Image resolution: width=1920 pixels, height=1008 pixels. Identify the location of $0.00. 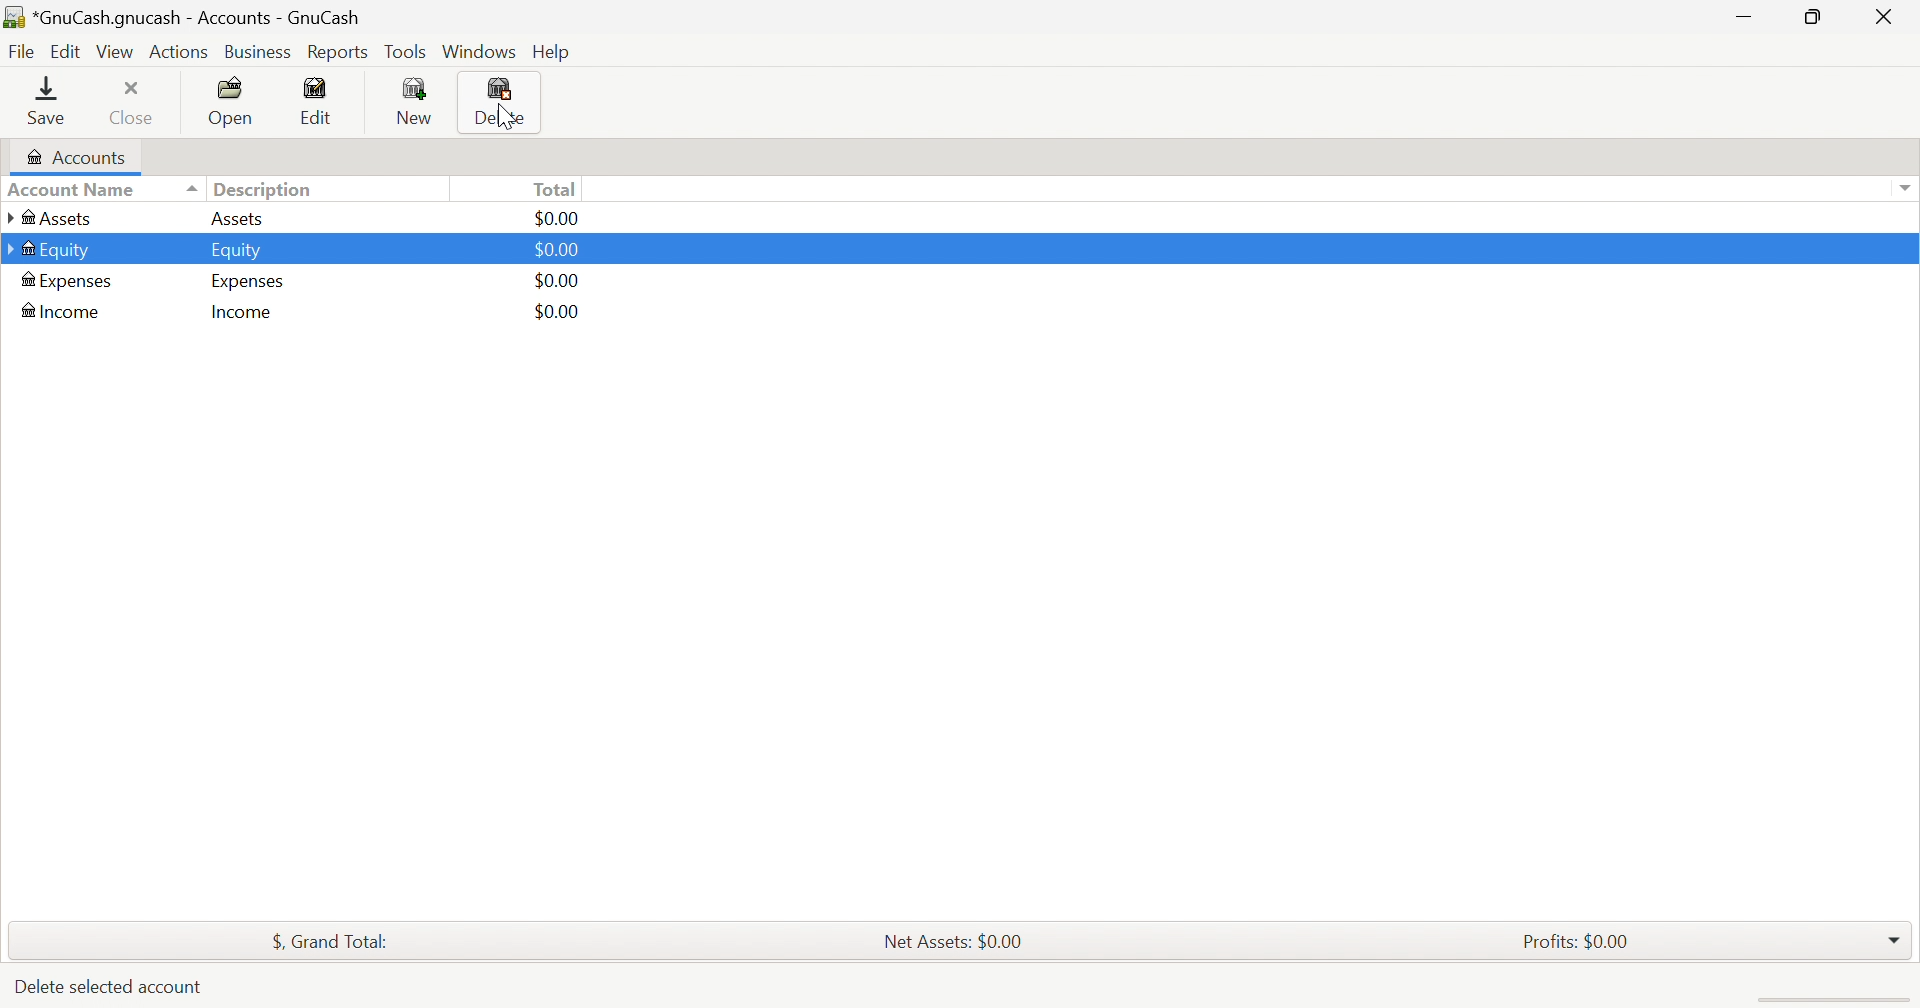
(548, 217).